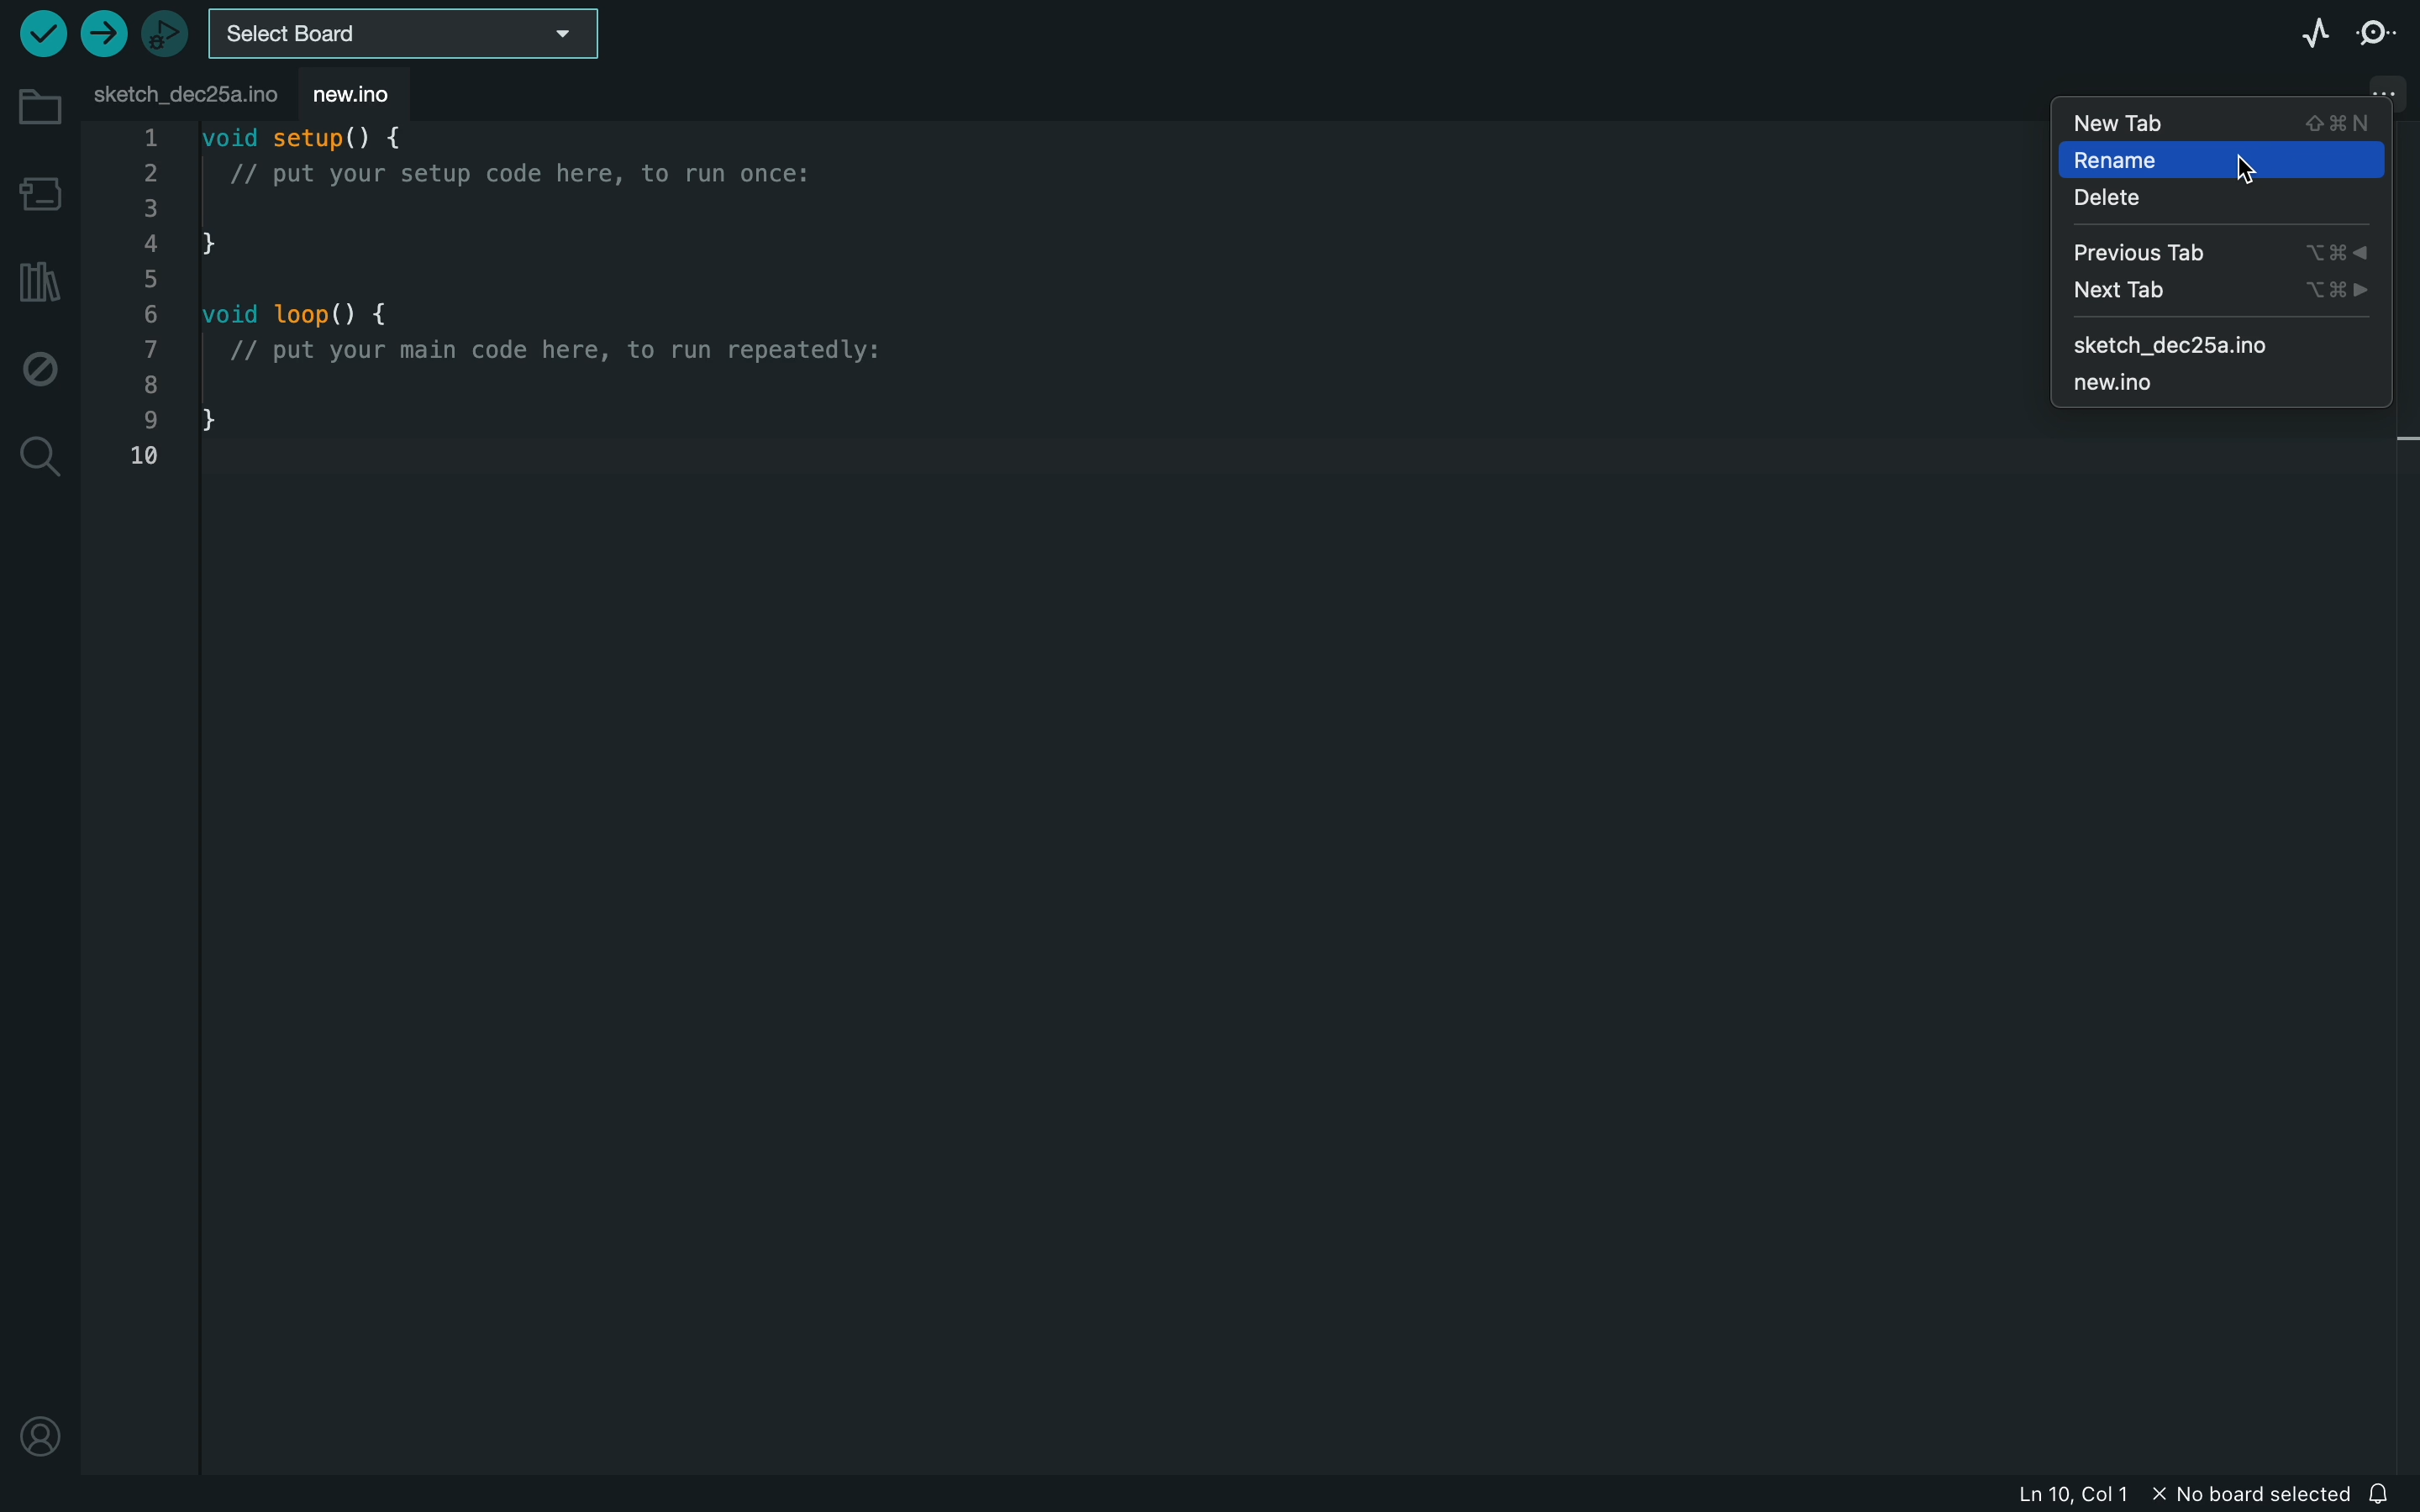 The width and height of the screenshot is (2420, 1512). I want to click on code, so click(547, 308).